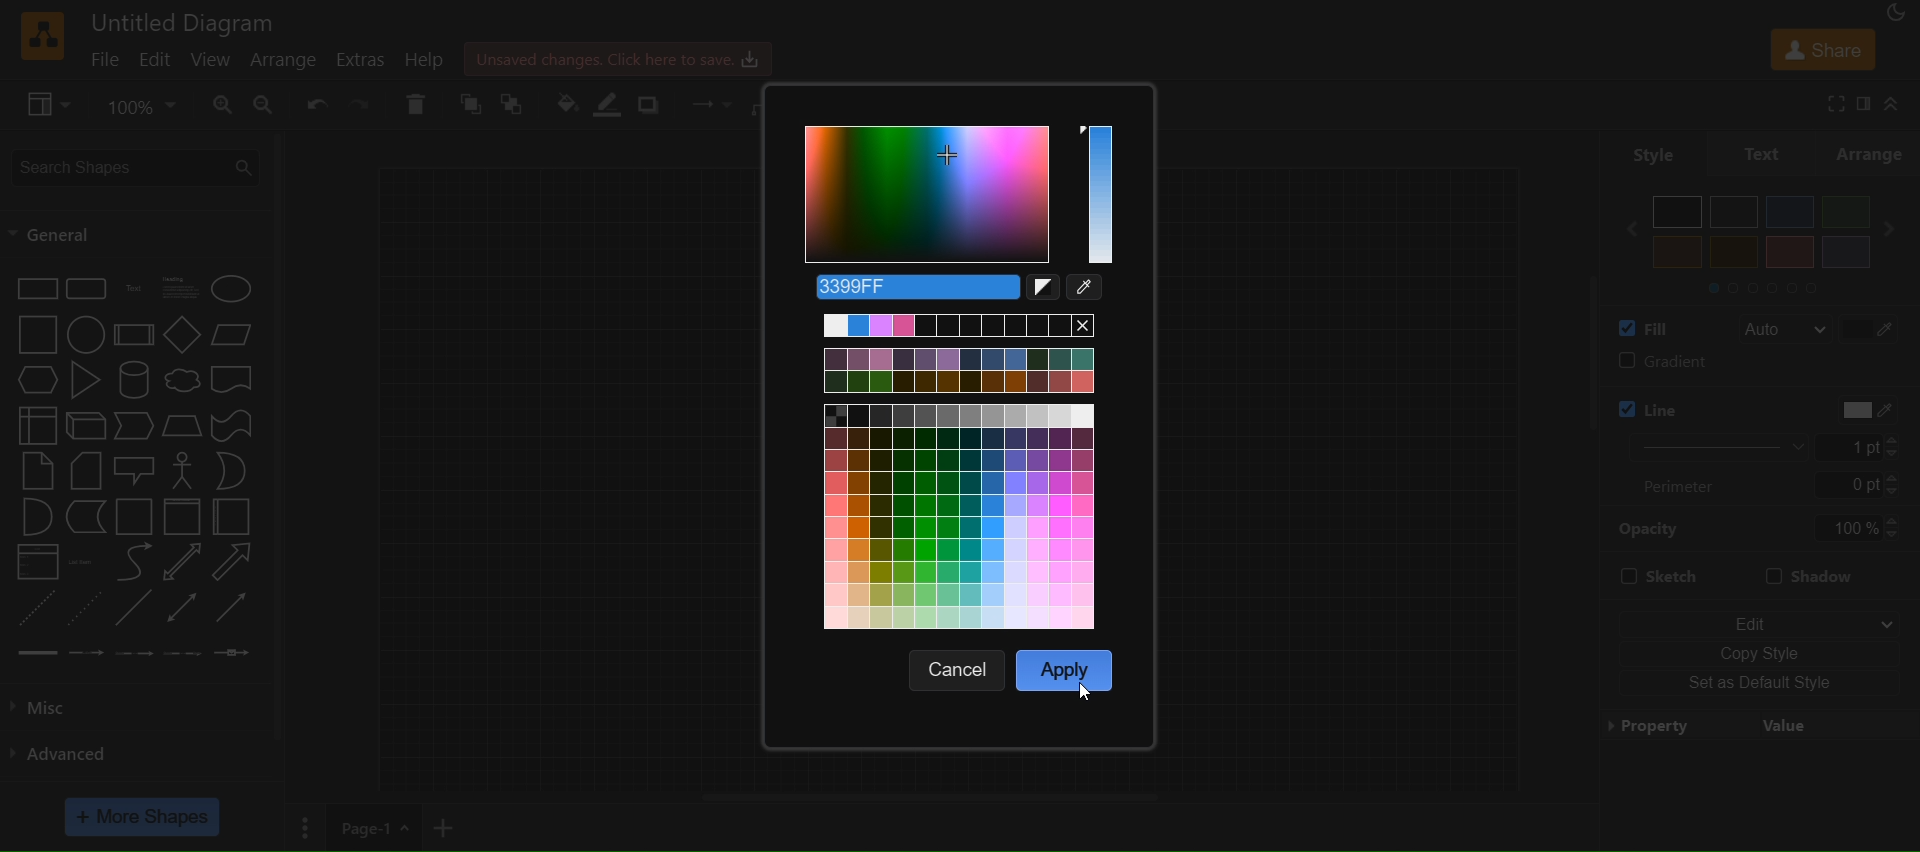  What do you see at coordinates (51, 105) in the screenshot?
I see `view` at bounding box center [51, 105].